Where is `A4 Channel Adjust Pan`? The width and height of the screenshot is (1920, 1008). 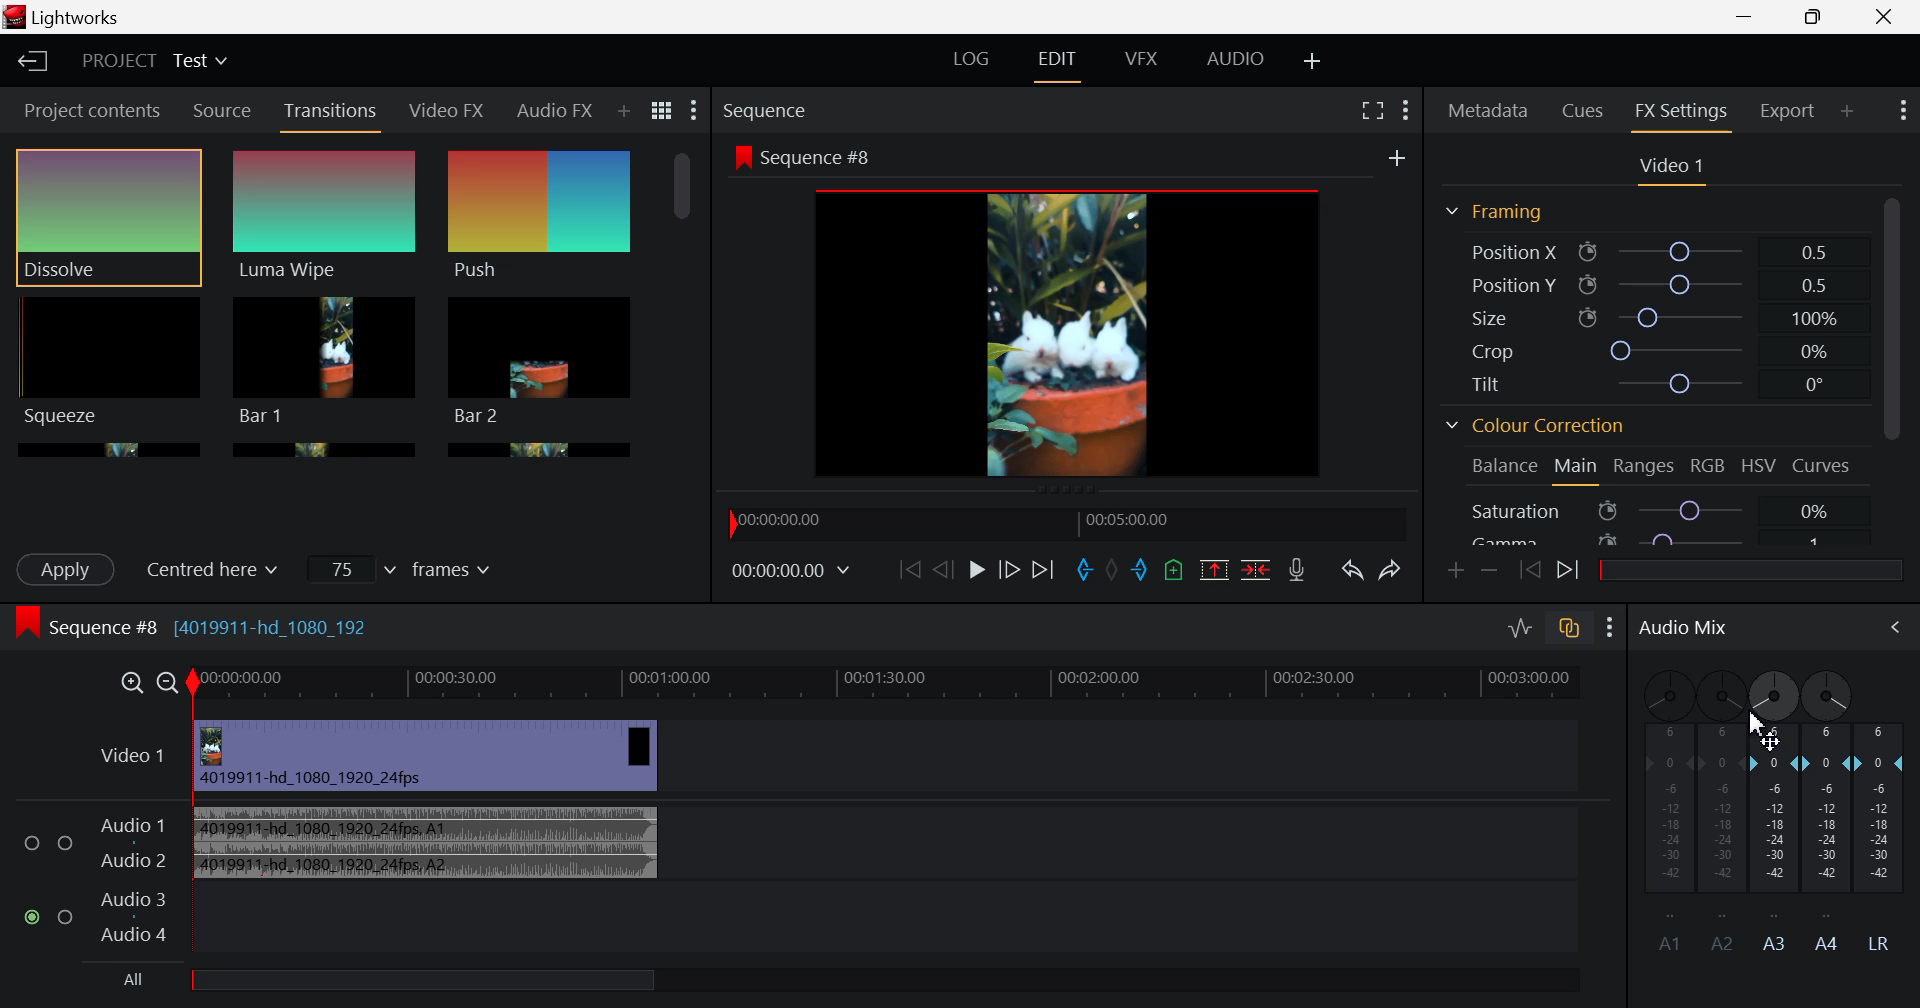 A4 Channel Adjust Pan is located at coordinates (1830, 695).